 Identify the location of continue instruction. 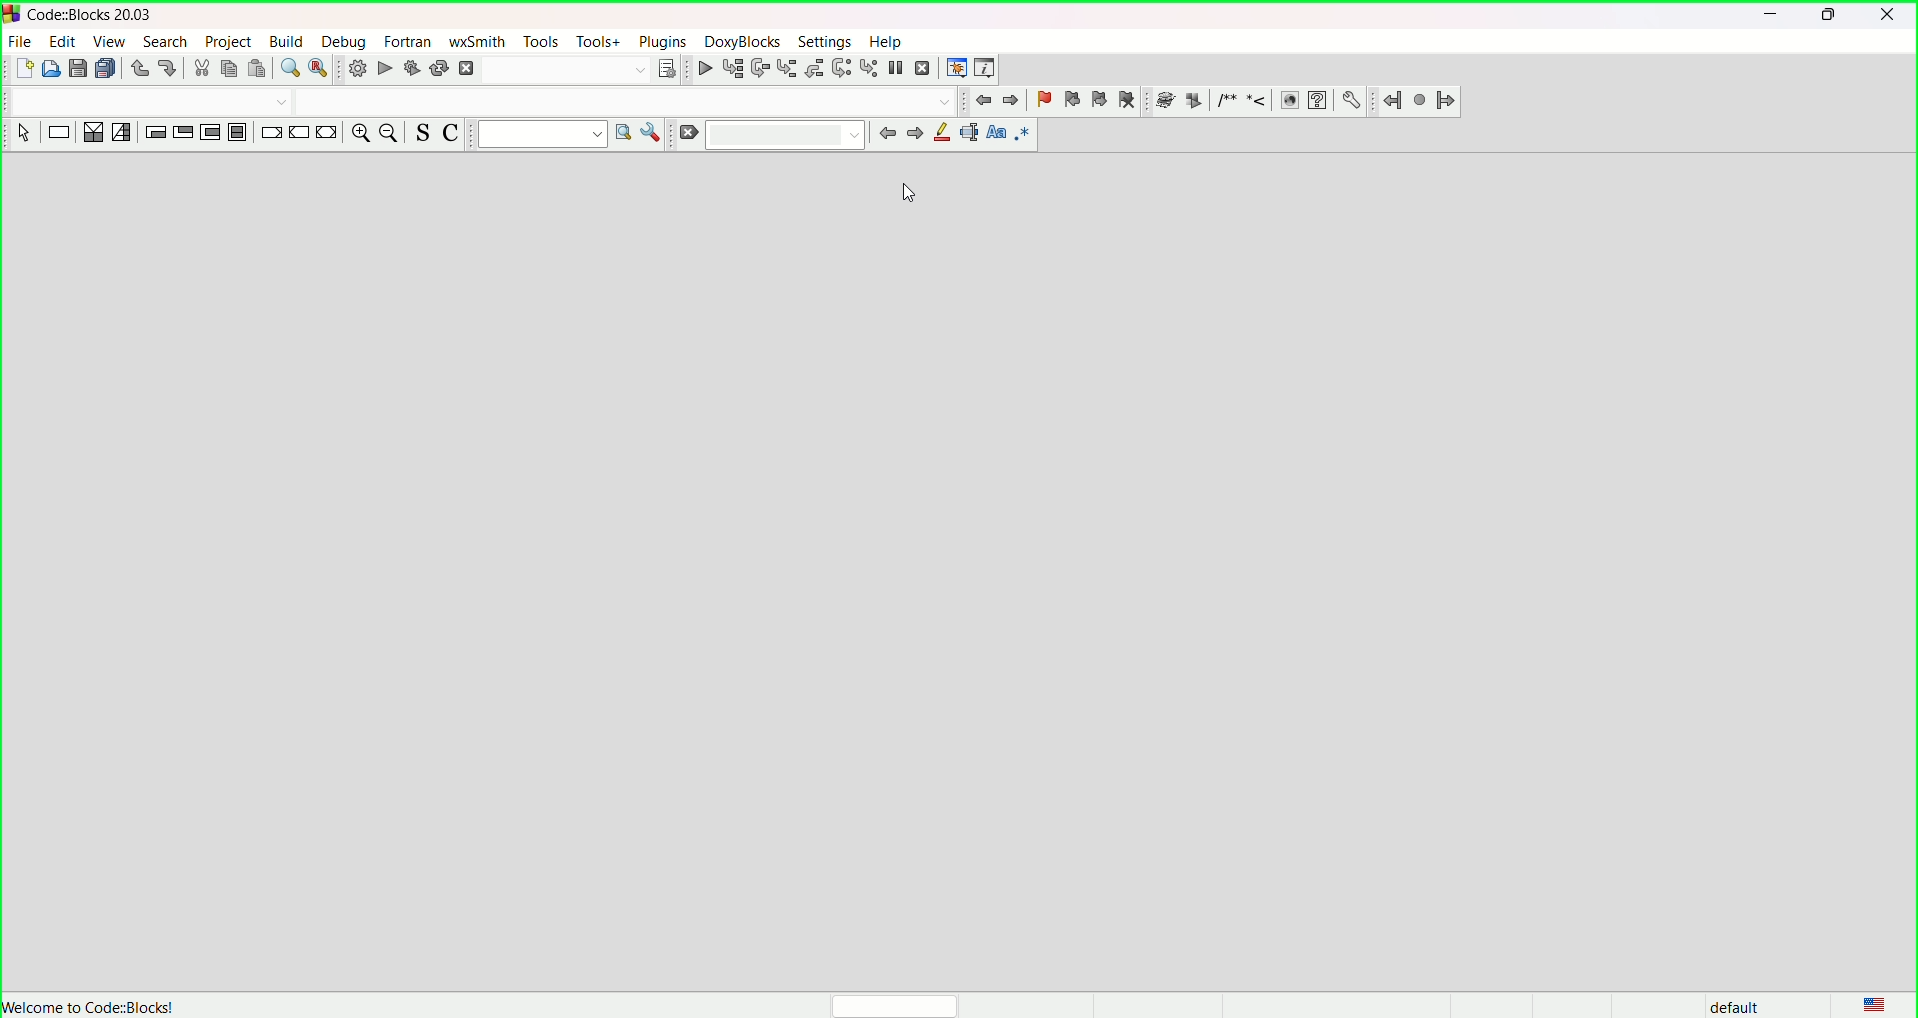
(300, 133).